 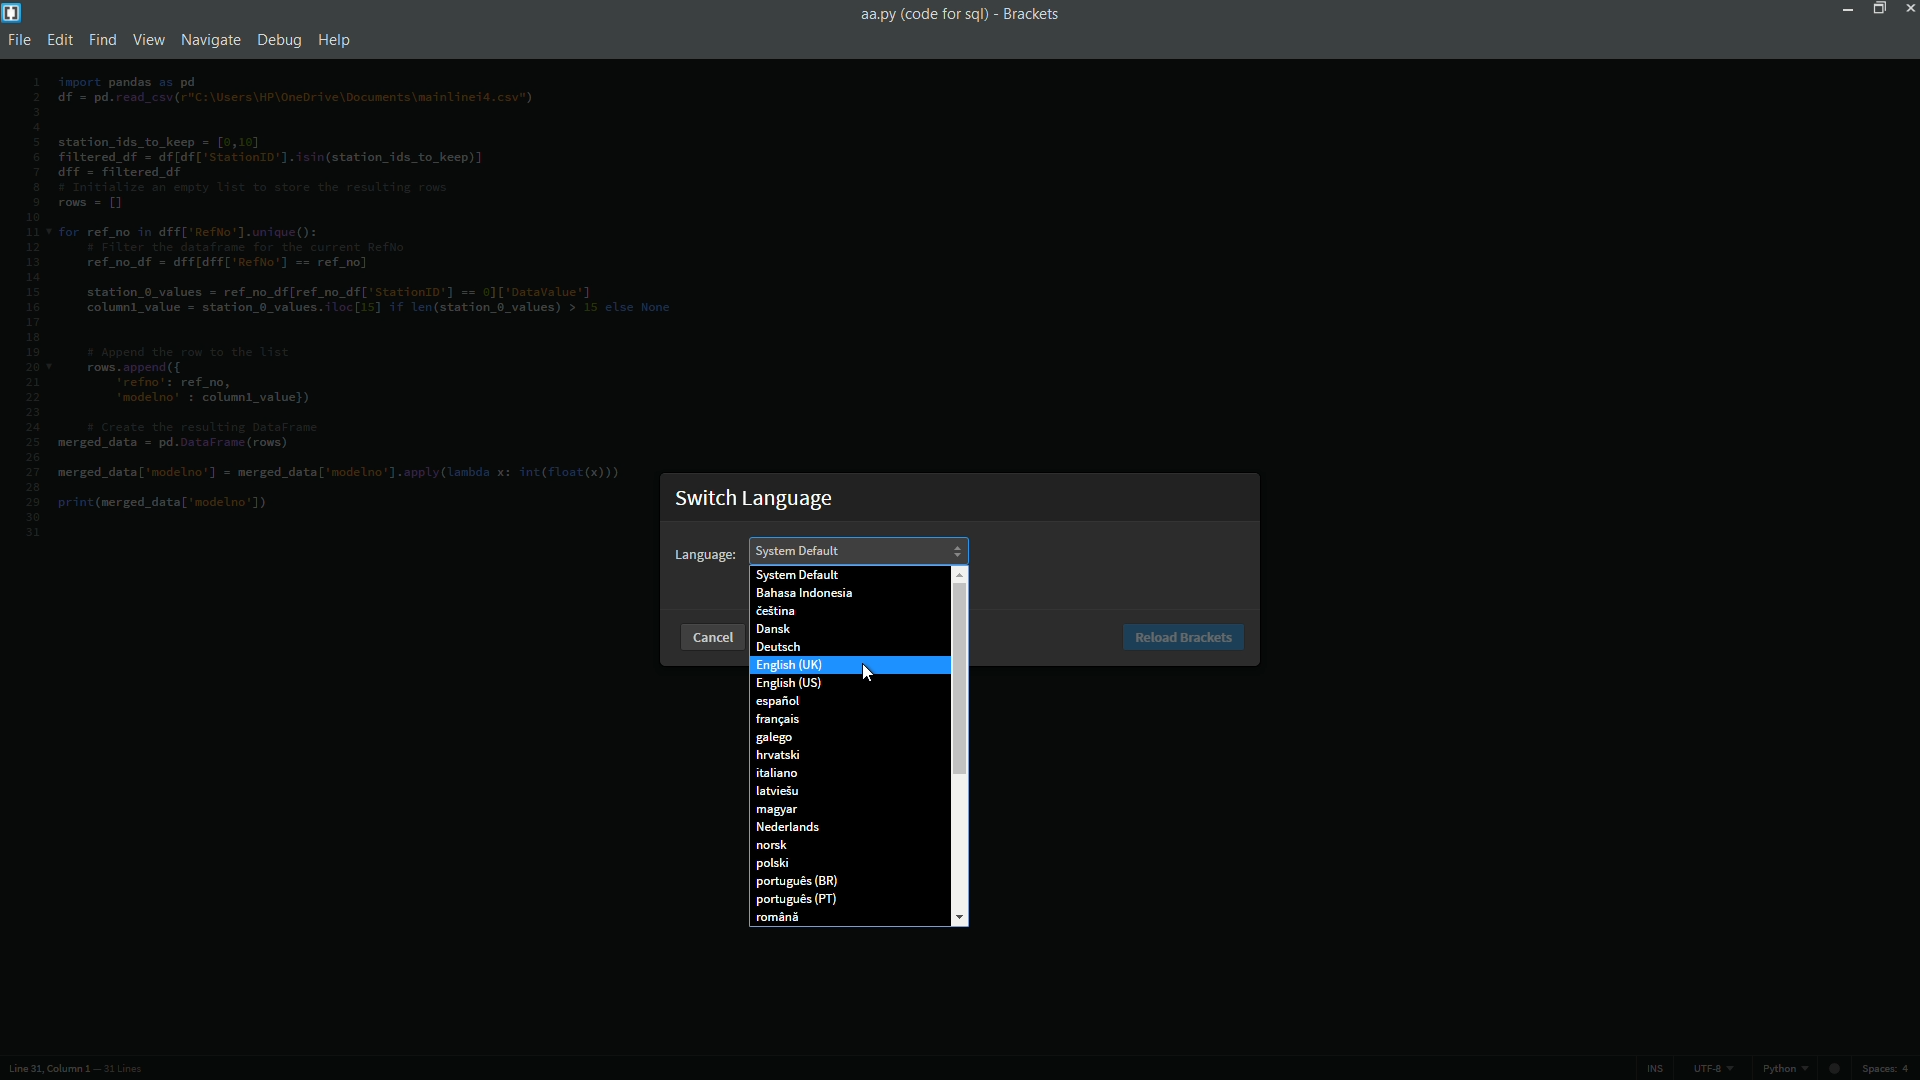 I want to click on language-2, so click(x=774, y=613).